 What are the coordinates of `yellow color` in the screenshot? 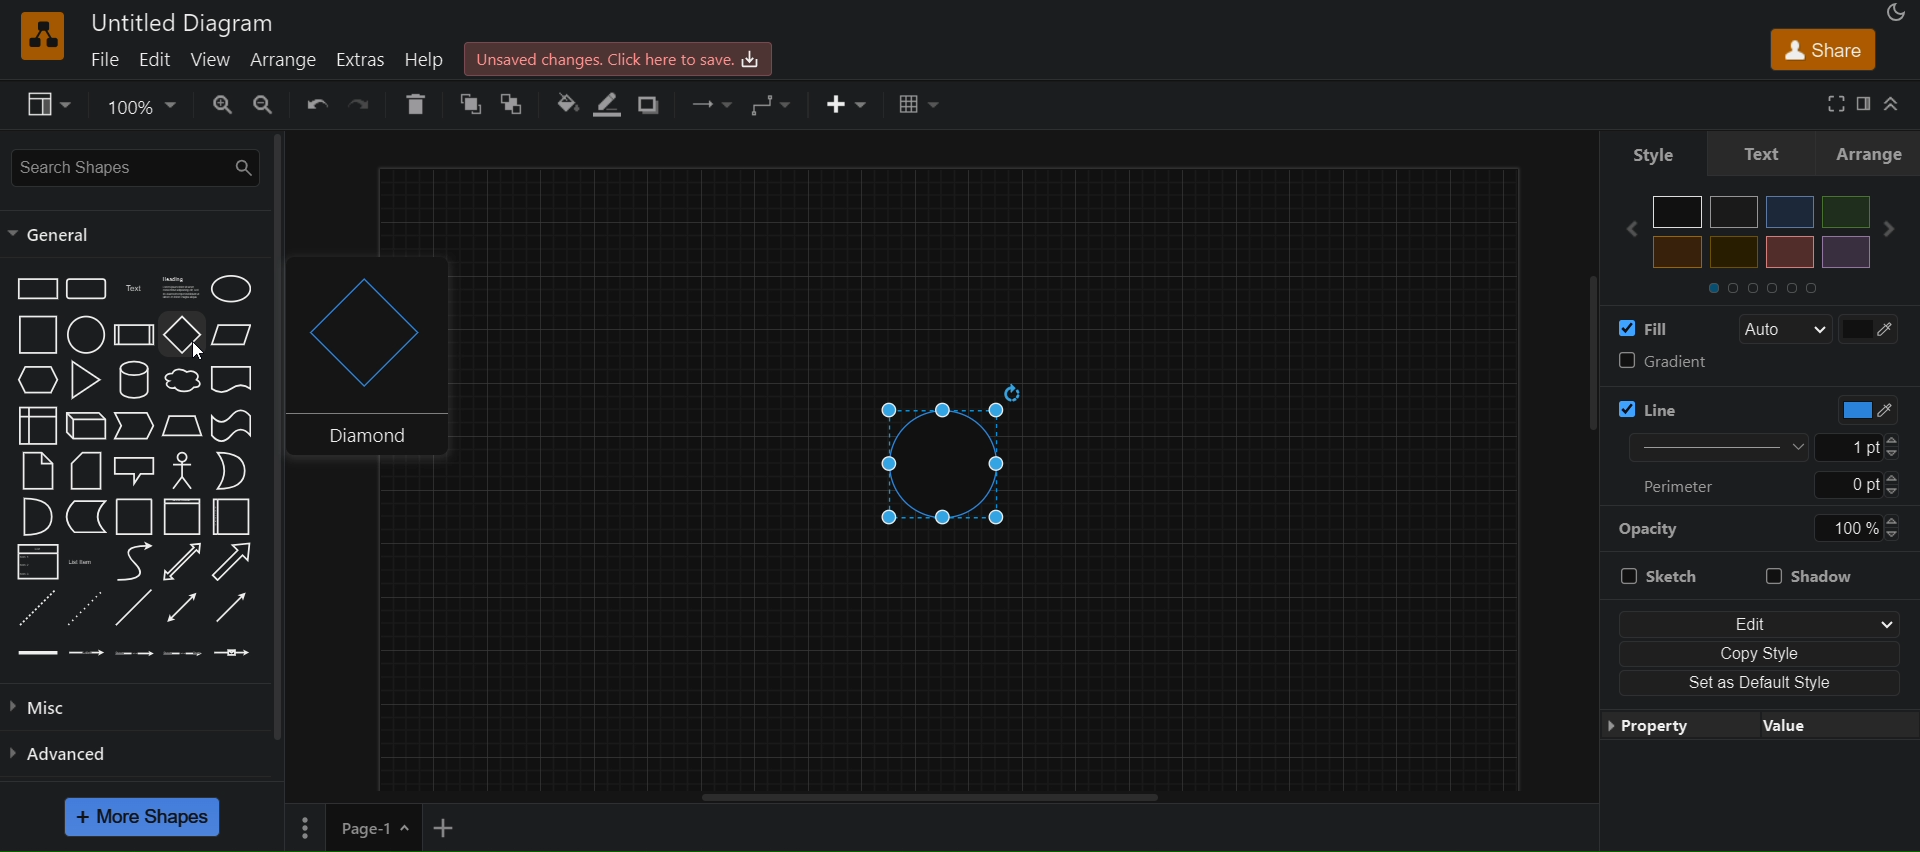 It's located at (1678, 252).